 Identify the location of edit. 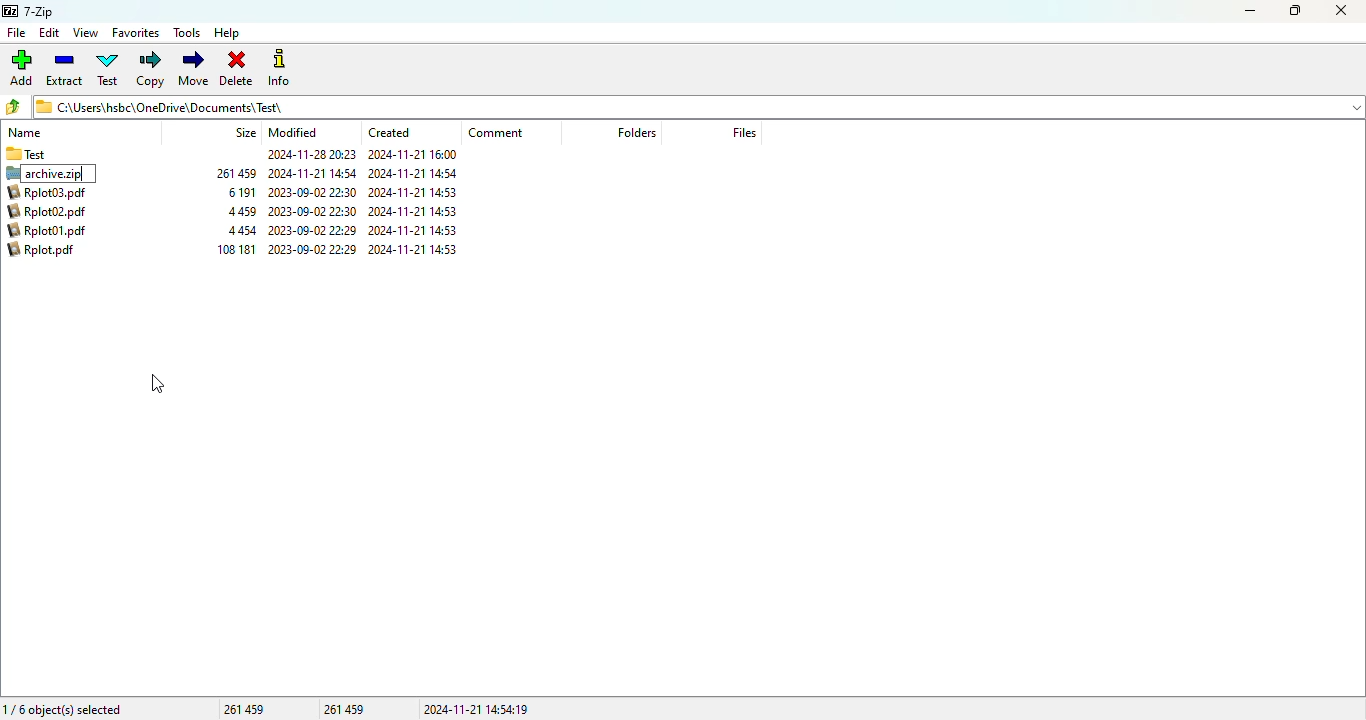
(50, 33).